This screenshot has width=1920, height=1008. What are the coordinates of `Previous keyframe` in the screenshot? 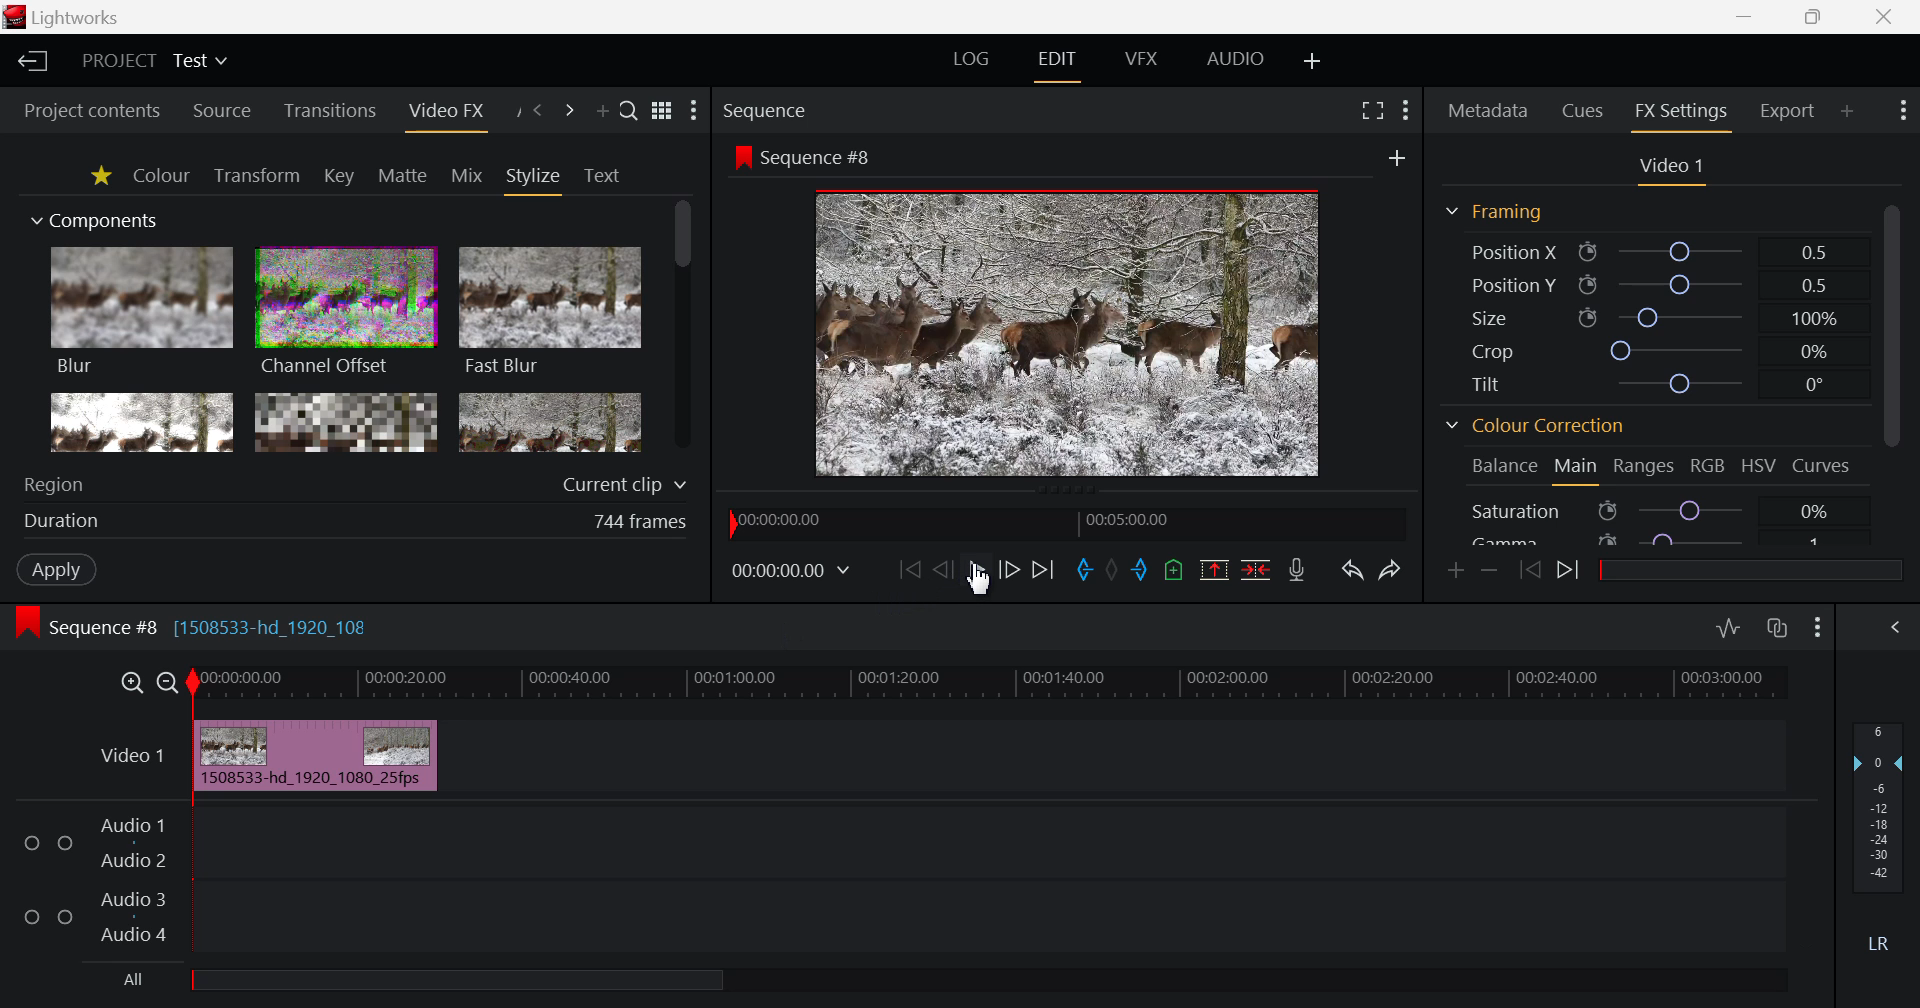 It's located at (1528, 571).